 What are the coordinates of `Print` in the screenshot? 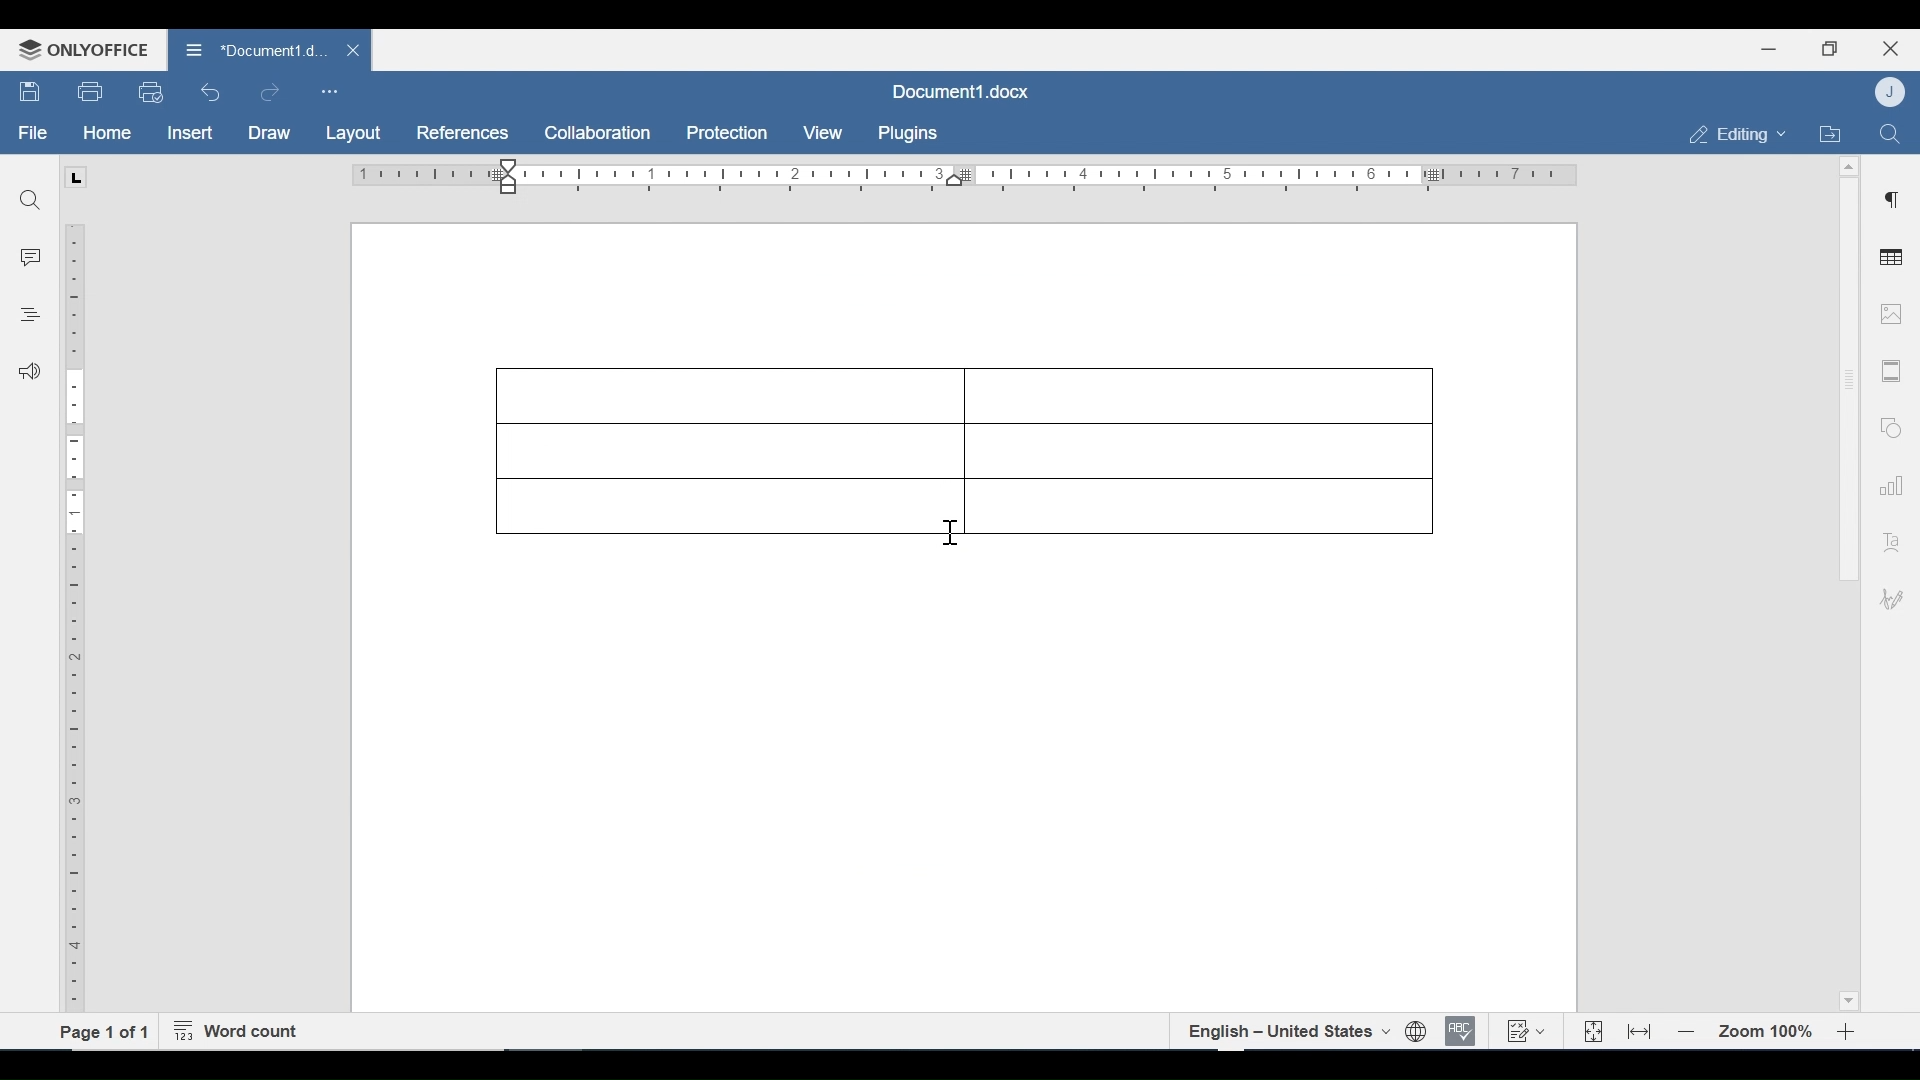 It's located at (91, 92).